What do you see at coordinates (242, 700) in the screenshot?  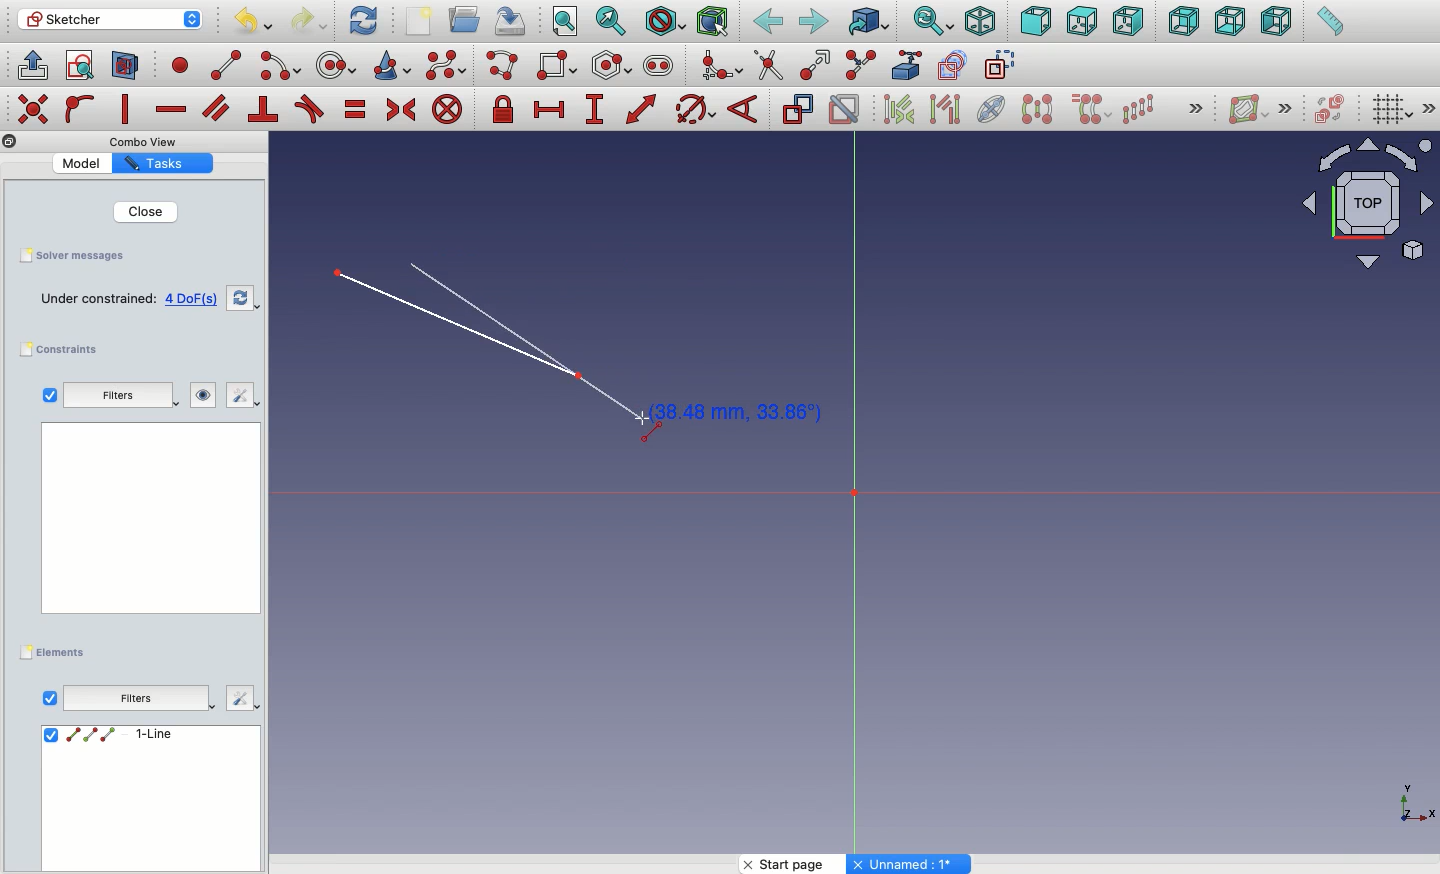 I see `` at bounding box center [242, 700].